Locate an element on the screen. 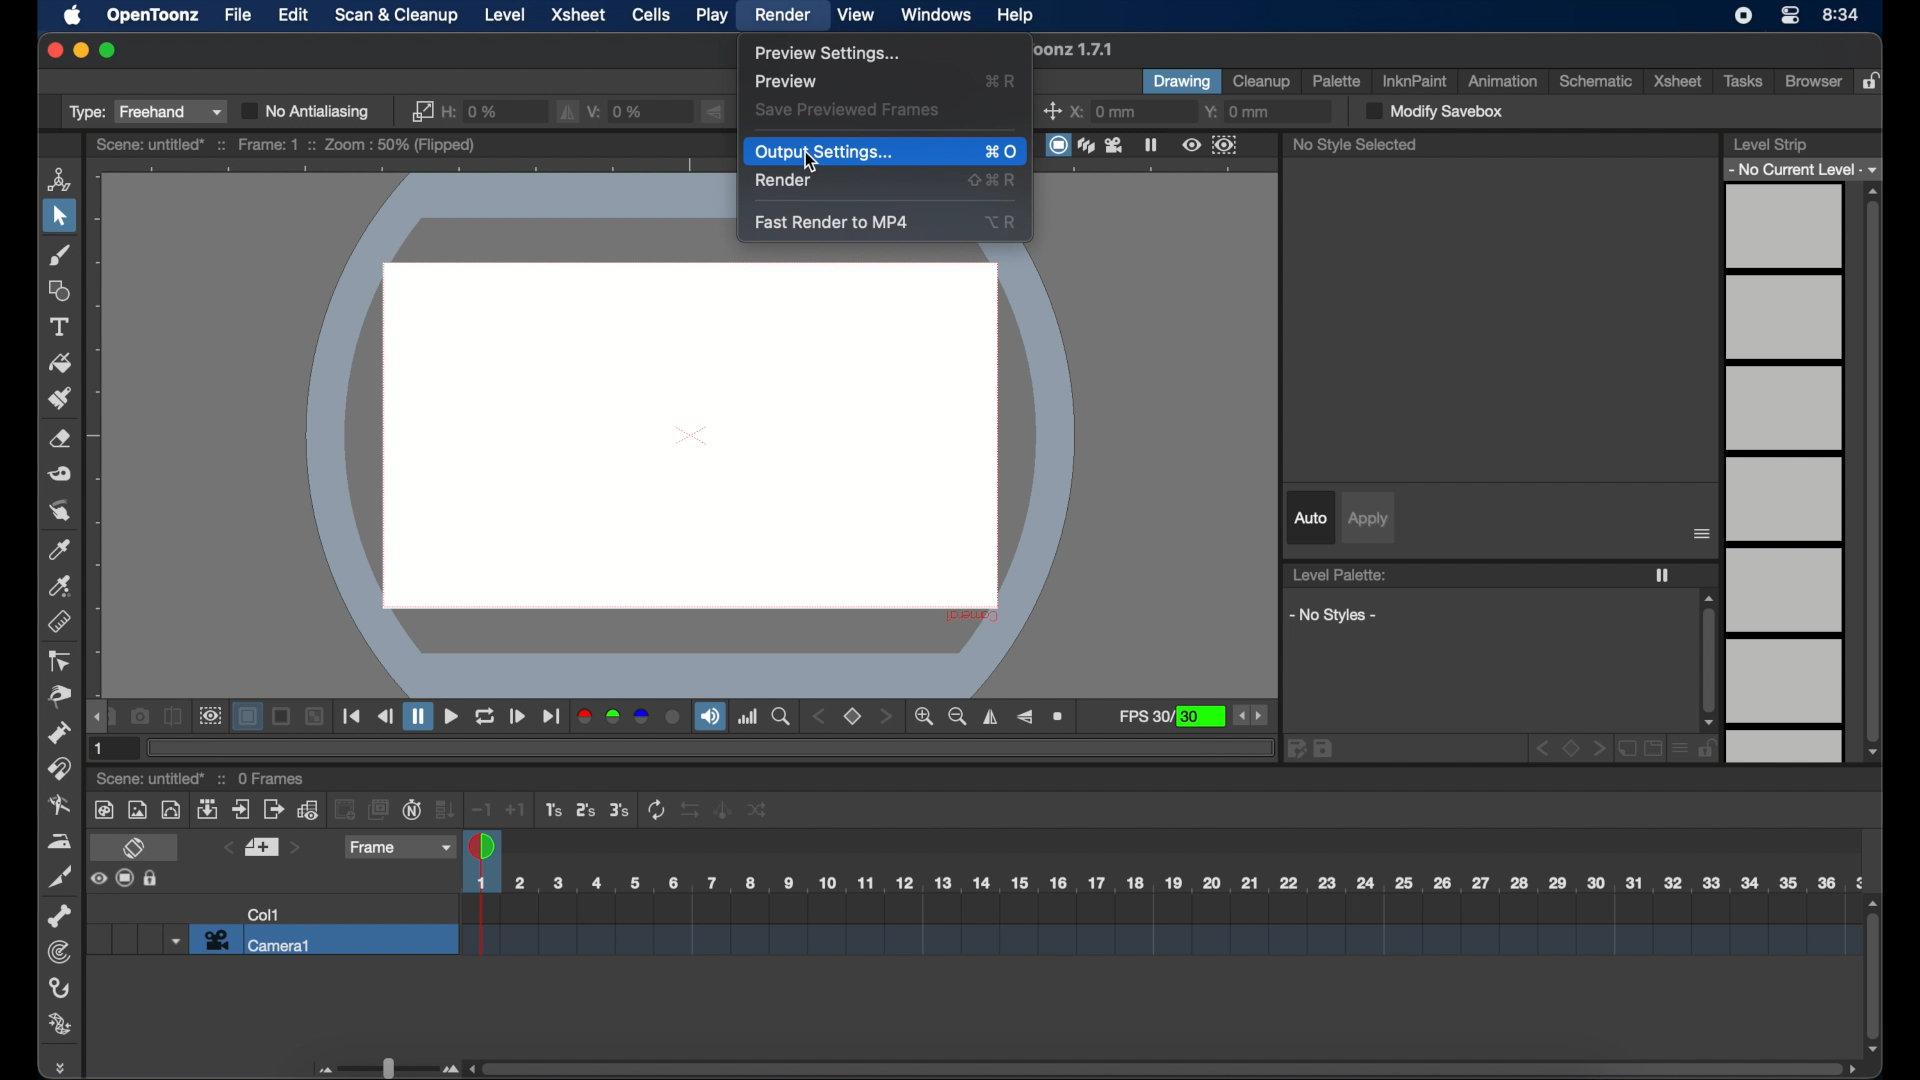 This screenshot has width=1920, height=1080. eraser tool is located at coordinates (62, 439).